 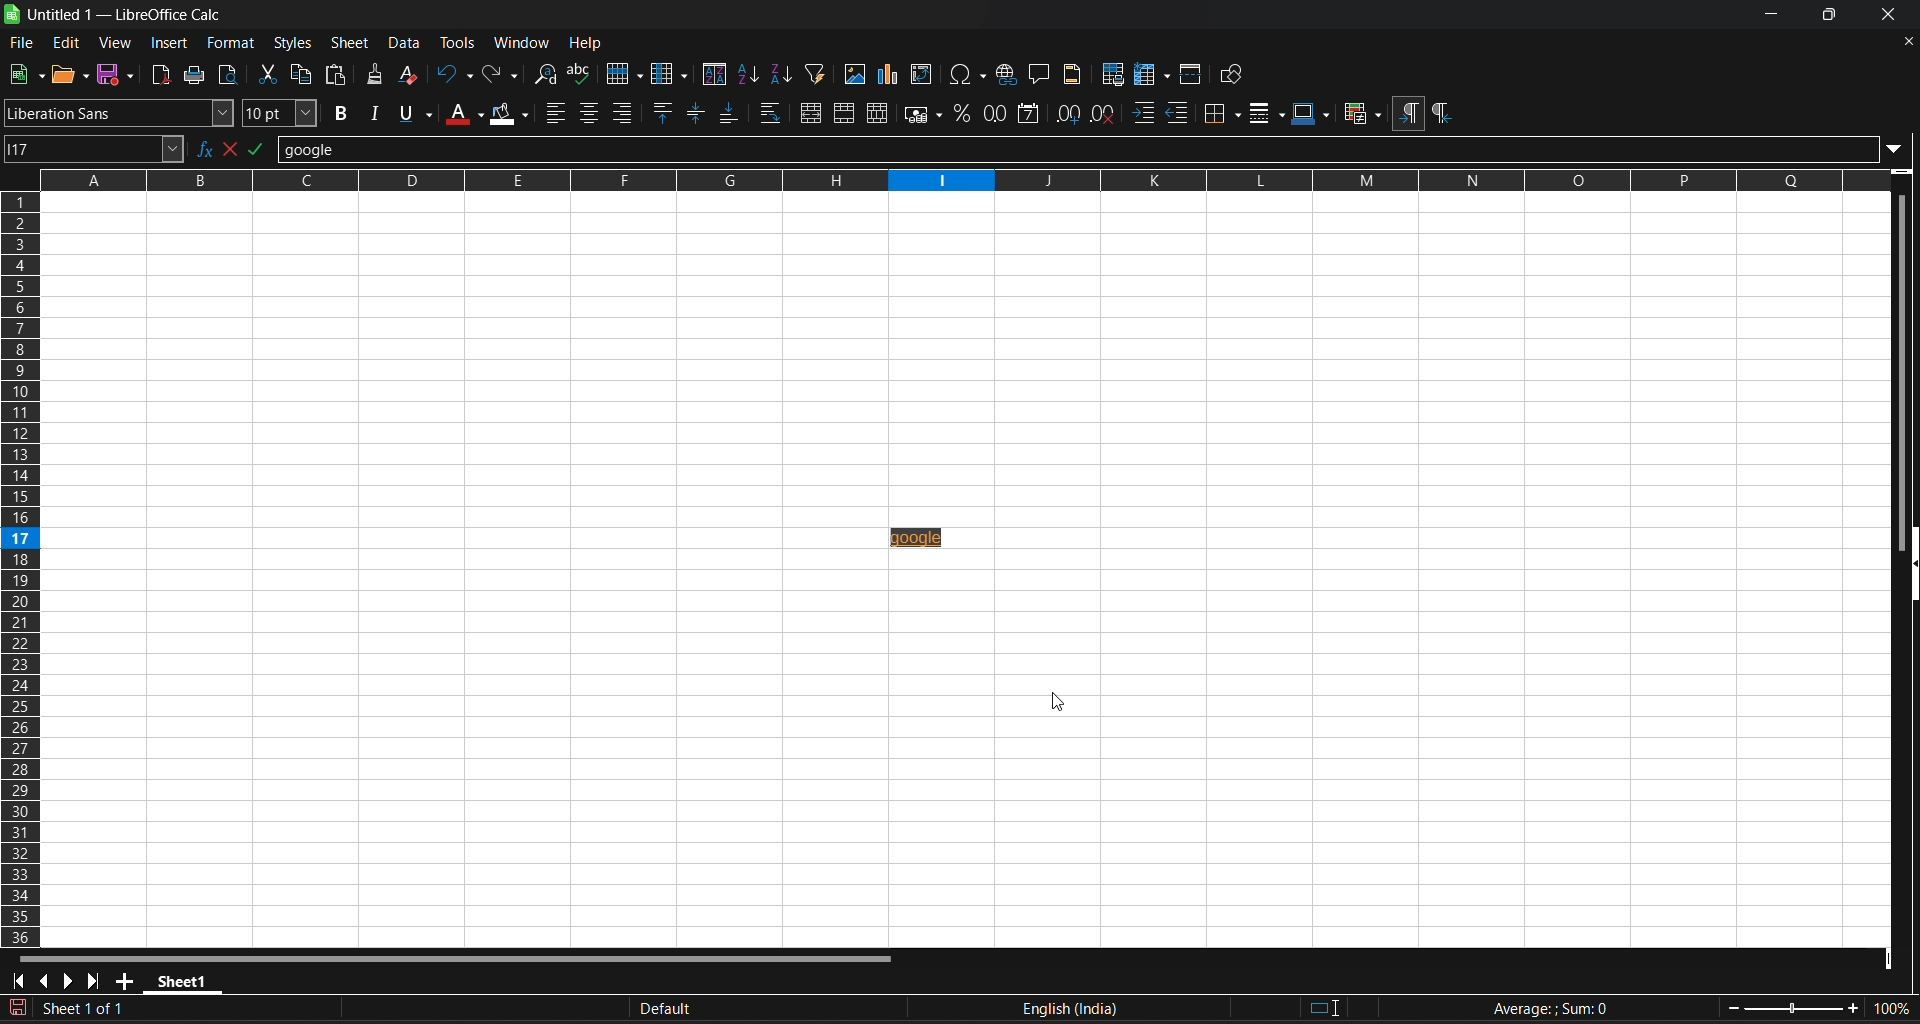 I want to click on scroll to previous sheet, so click(x=44, y=981).